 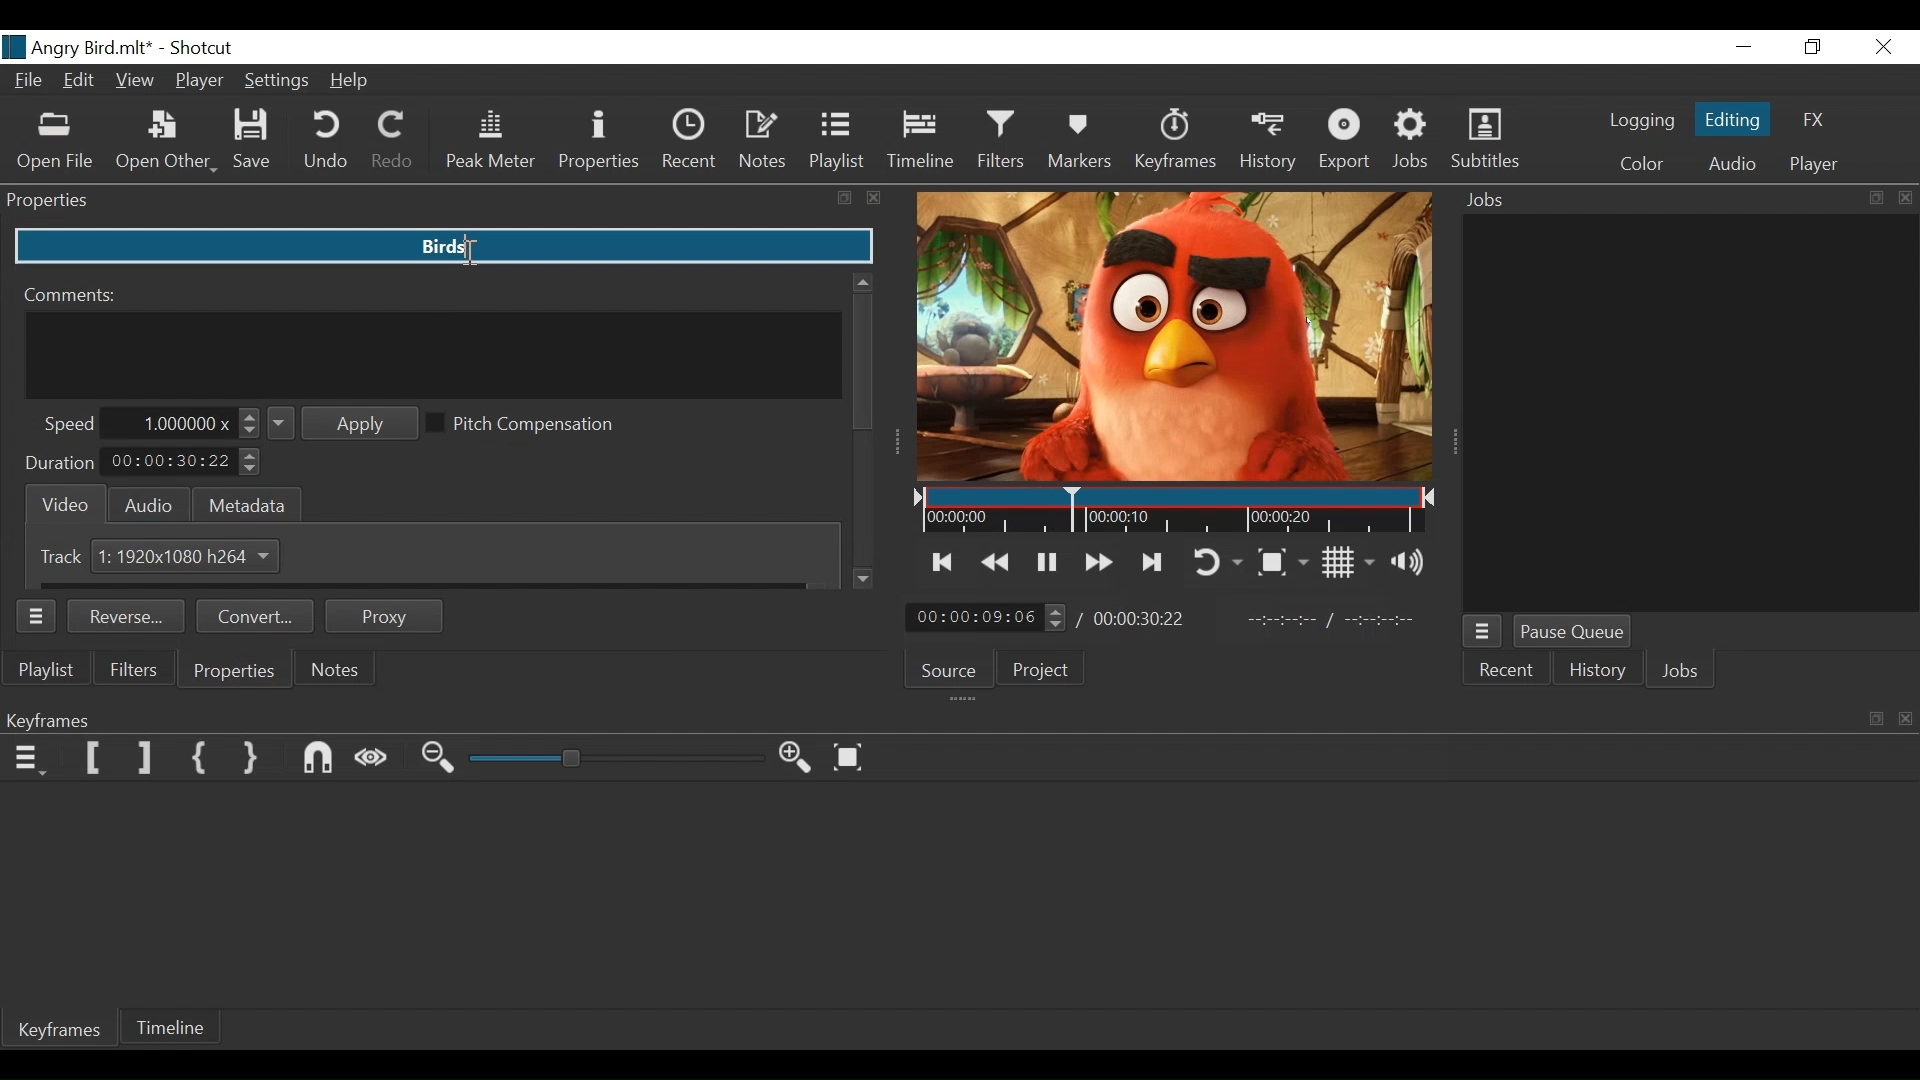 What do you see at coordinates (997, 562) in the screenshot?
I see `Play quickly backwards` at bounding box center [997, 562].